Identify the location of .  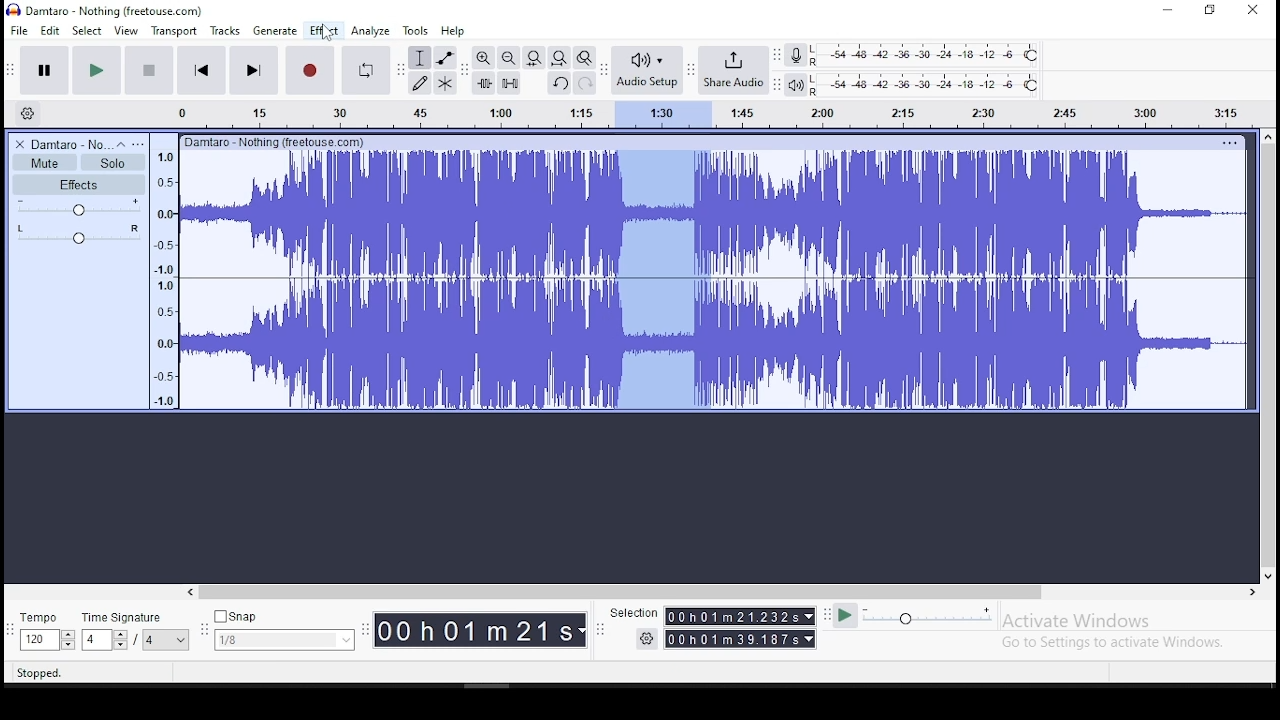
(825, 615).